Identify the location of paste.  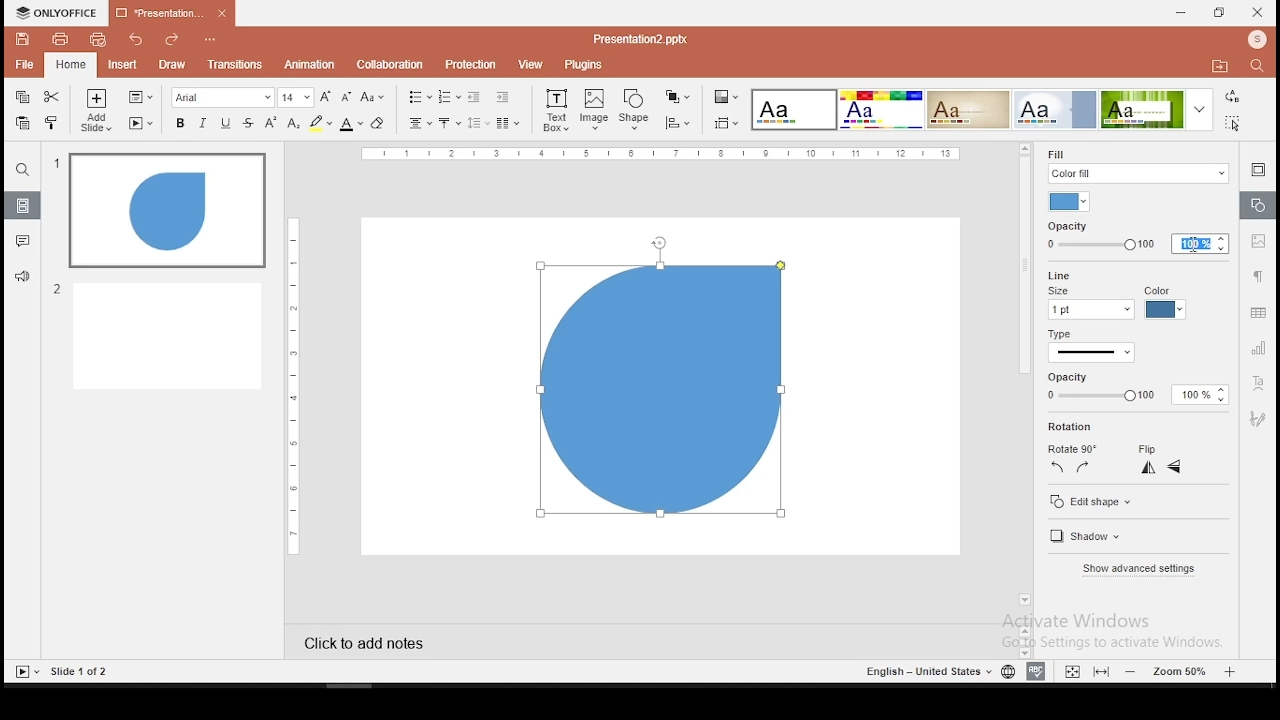
(24, 122).